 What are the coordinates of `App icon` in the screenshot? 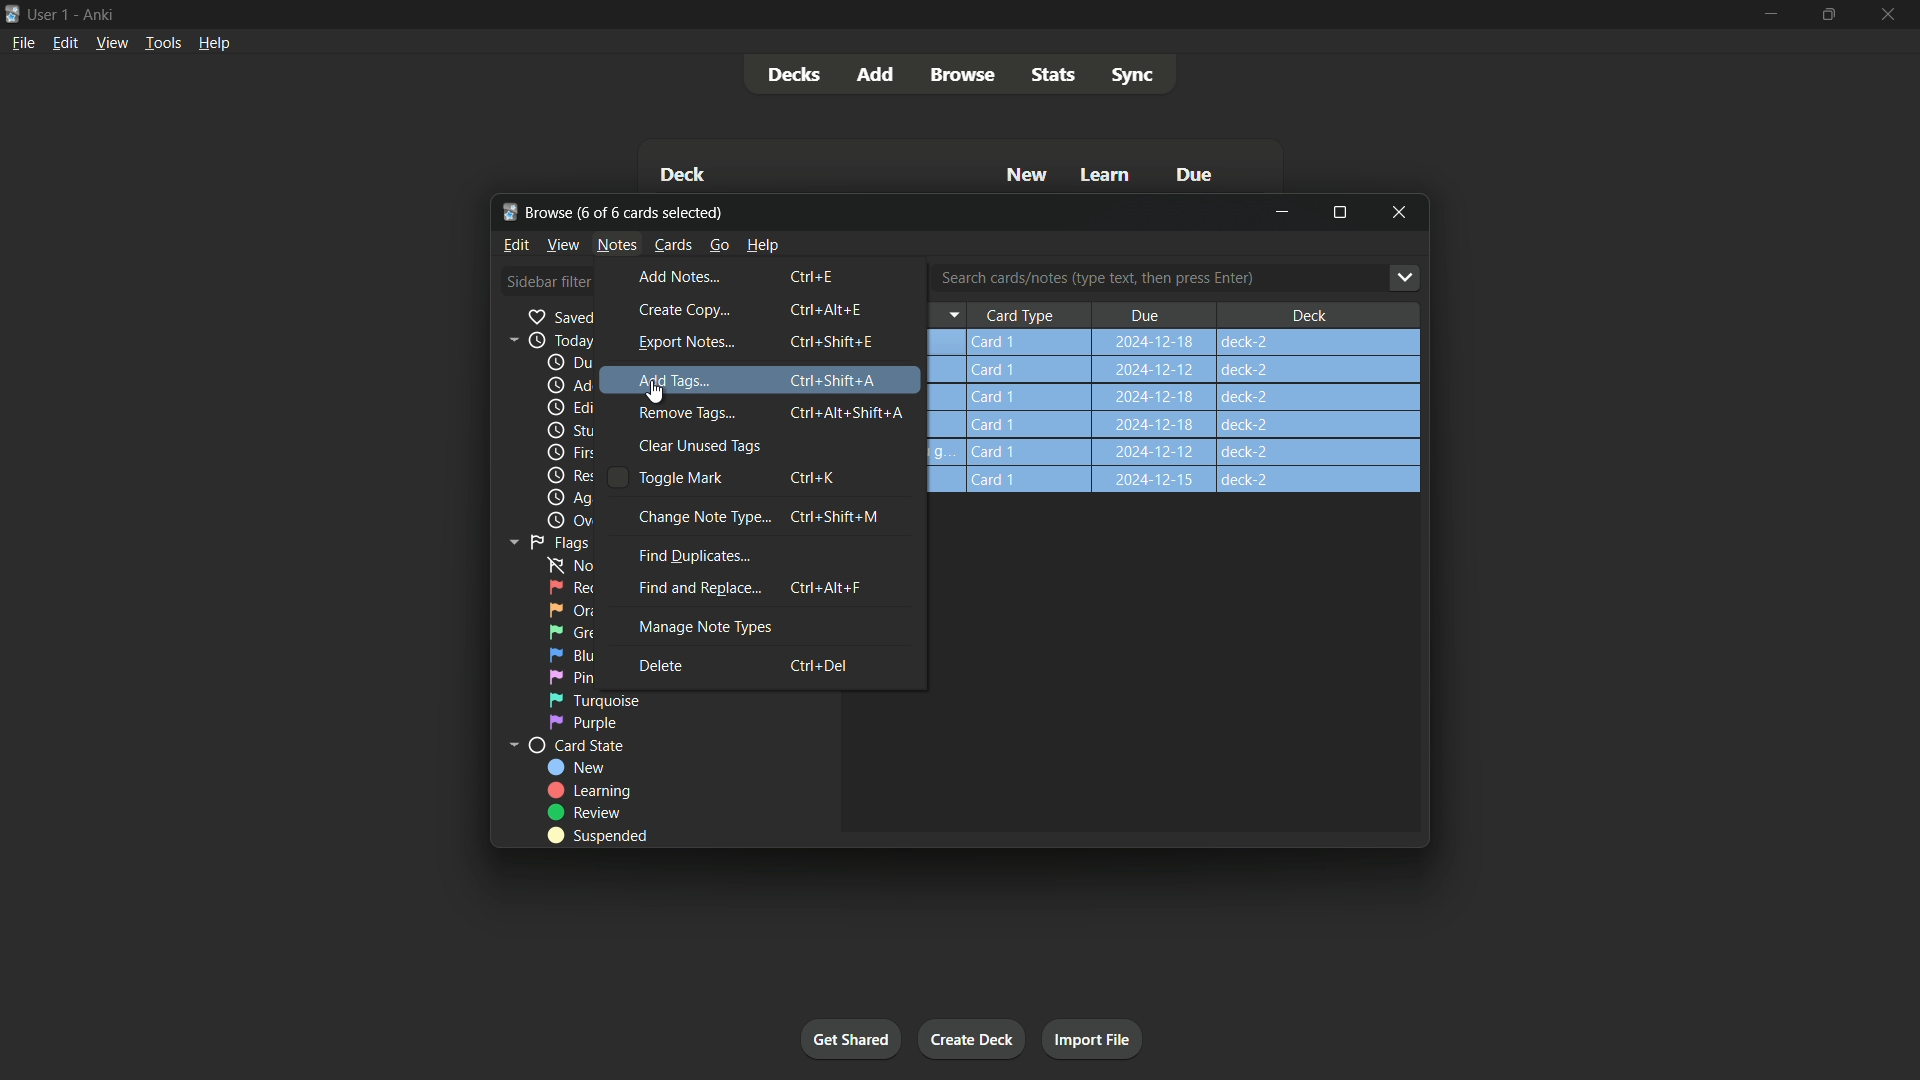 It's located at (12, 14).